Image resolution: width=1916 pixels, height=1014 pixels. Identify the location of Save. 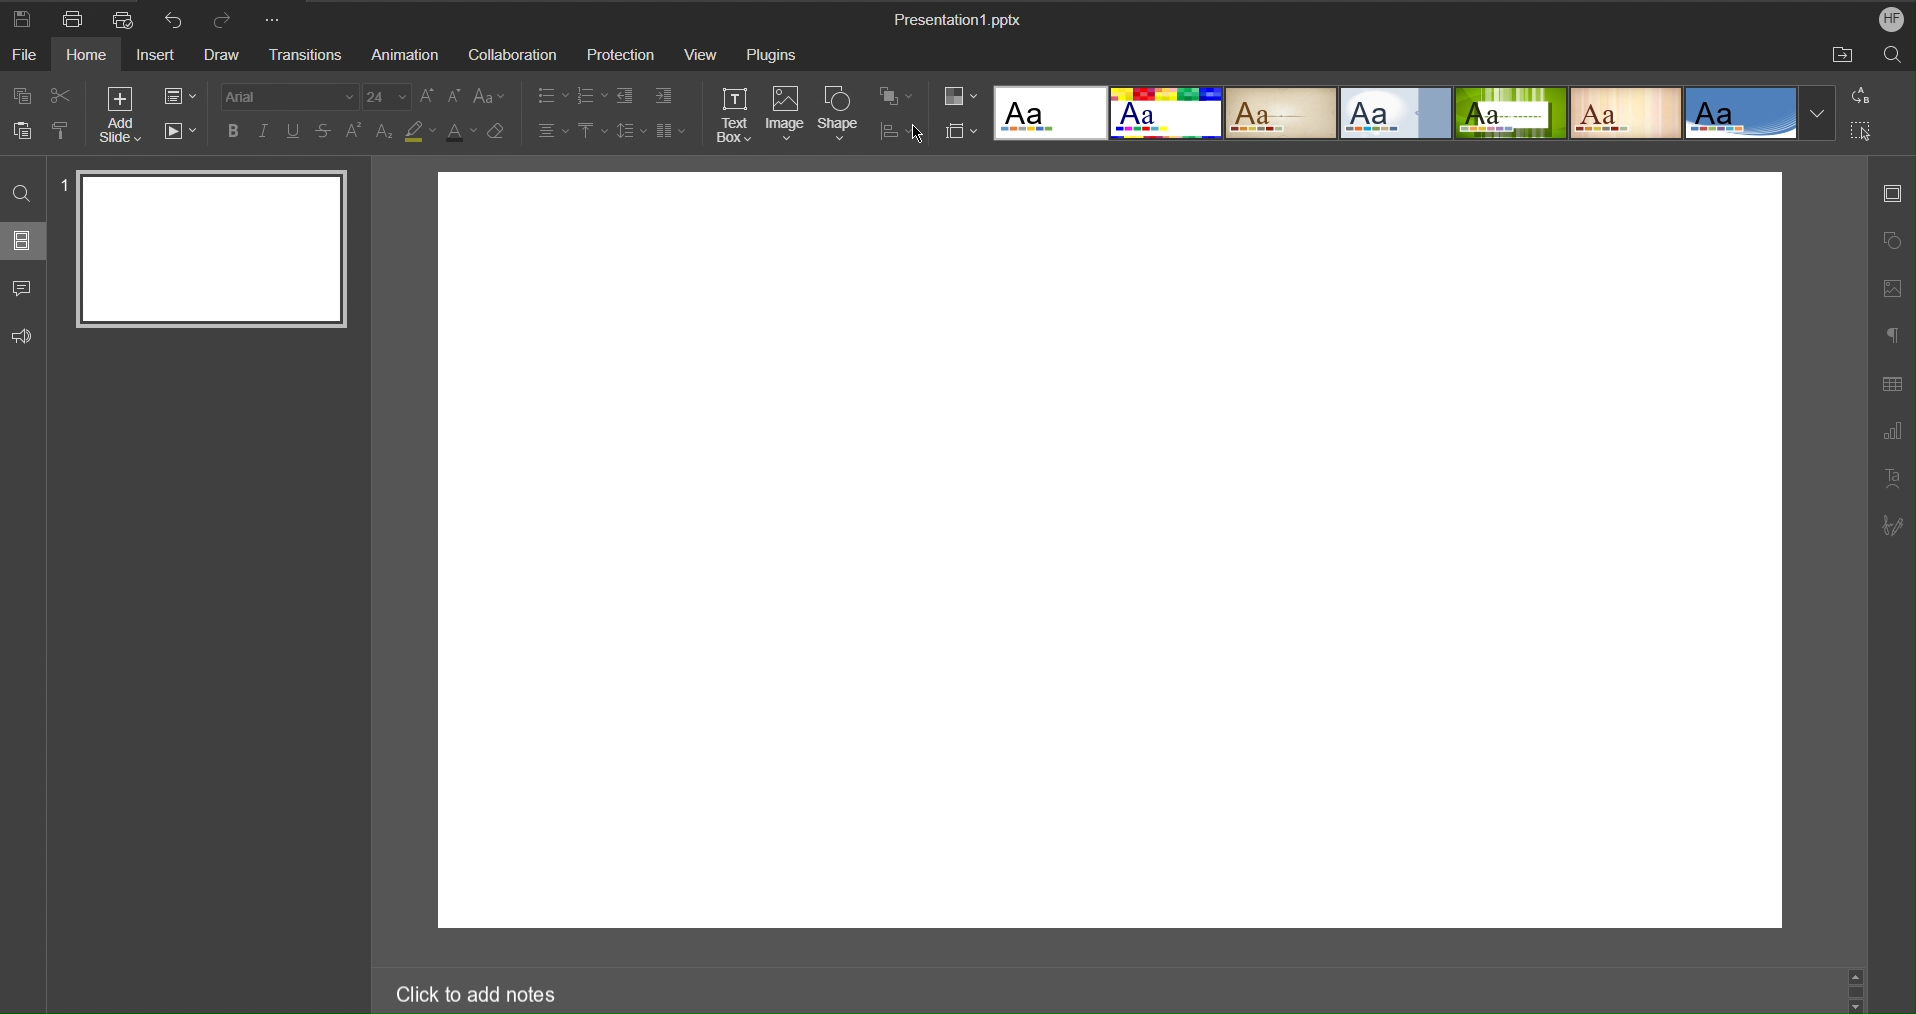
(22, 18).